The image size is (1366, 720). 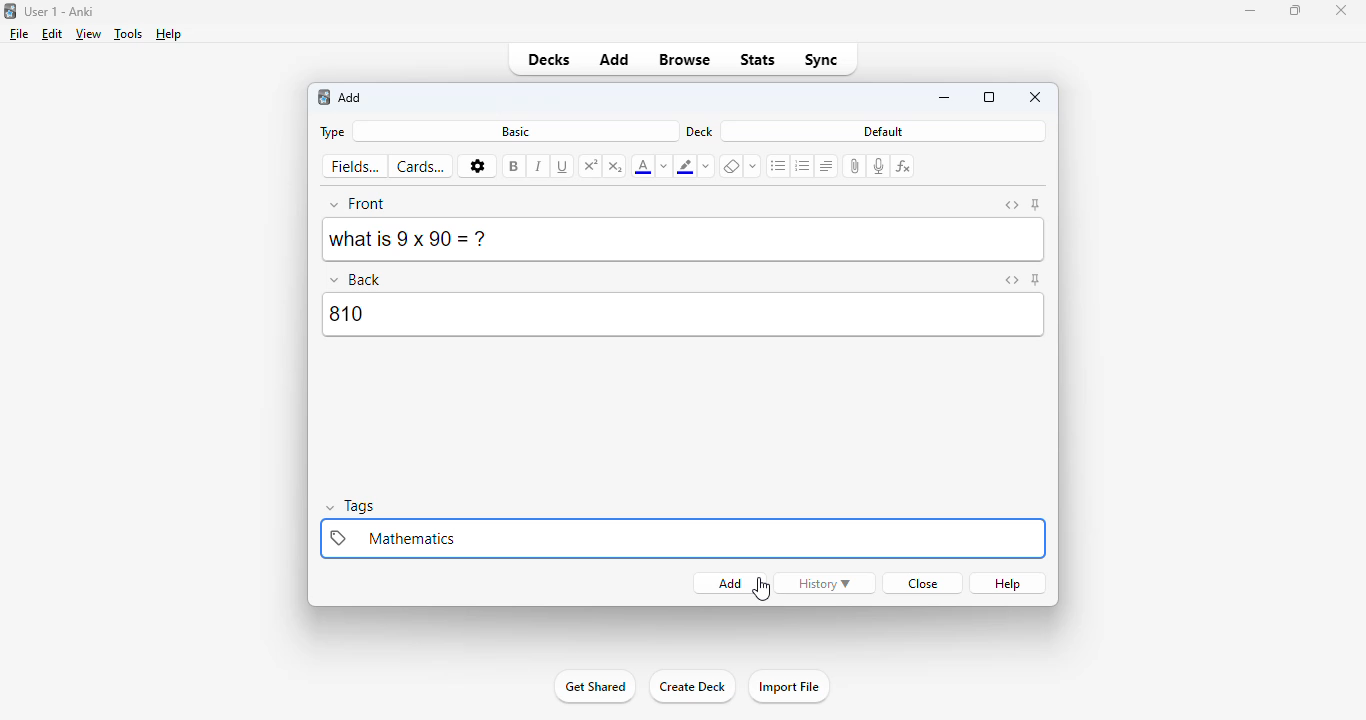 I want to click on close, so click(x=1341, y=10).